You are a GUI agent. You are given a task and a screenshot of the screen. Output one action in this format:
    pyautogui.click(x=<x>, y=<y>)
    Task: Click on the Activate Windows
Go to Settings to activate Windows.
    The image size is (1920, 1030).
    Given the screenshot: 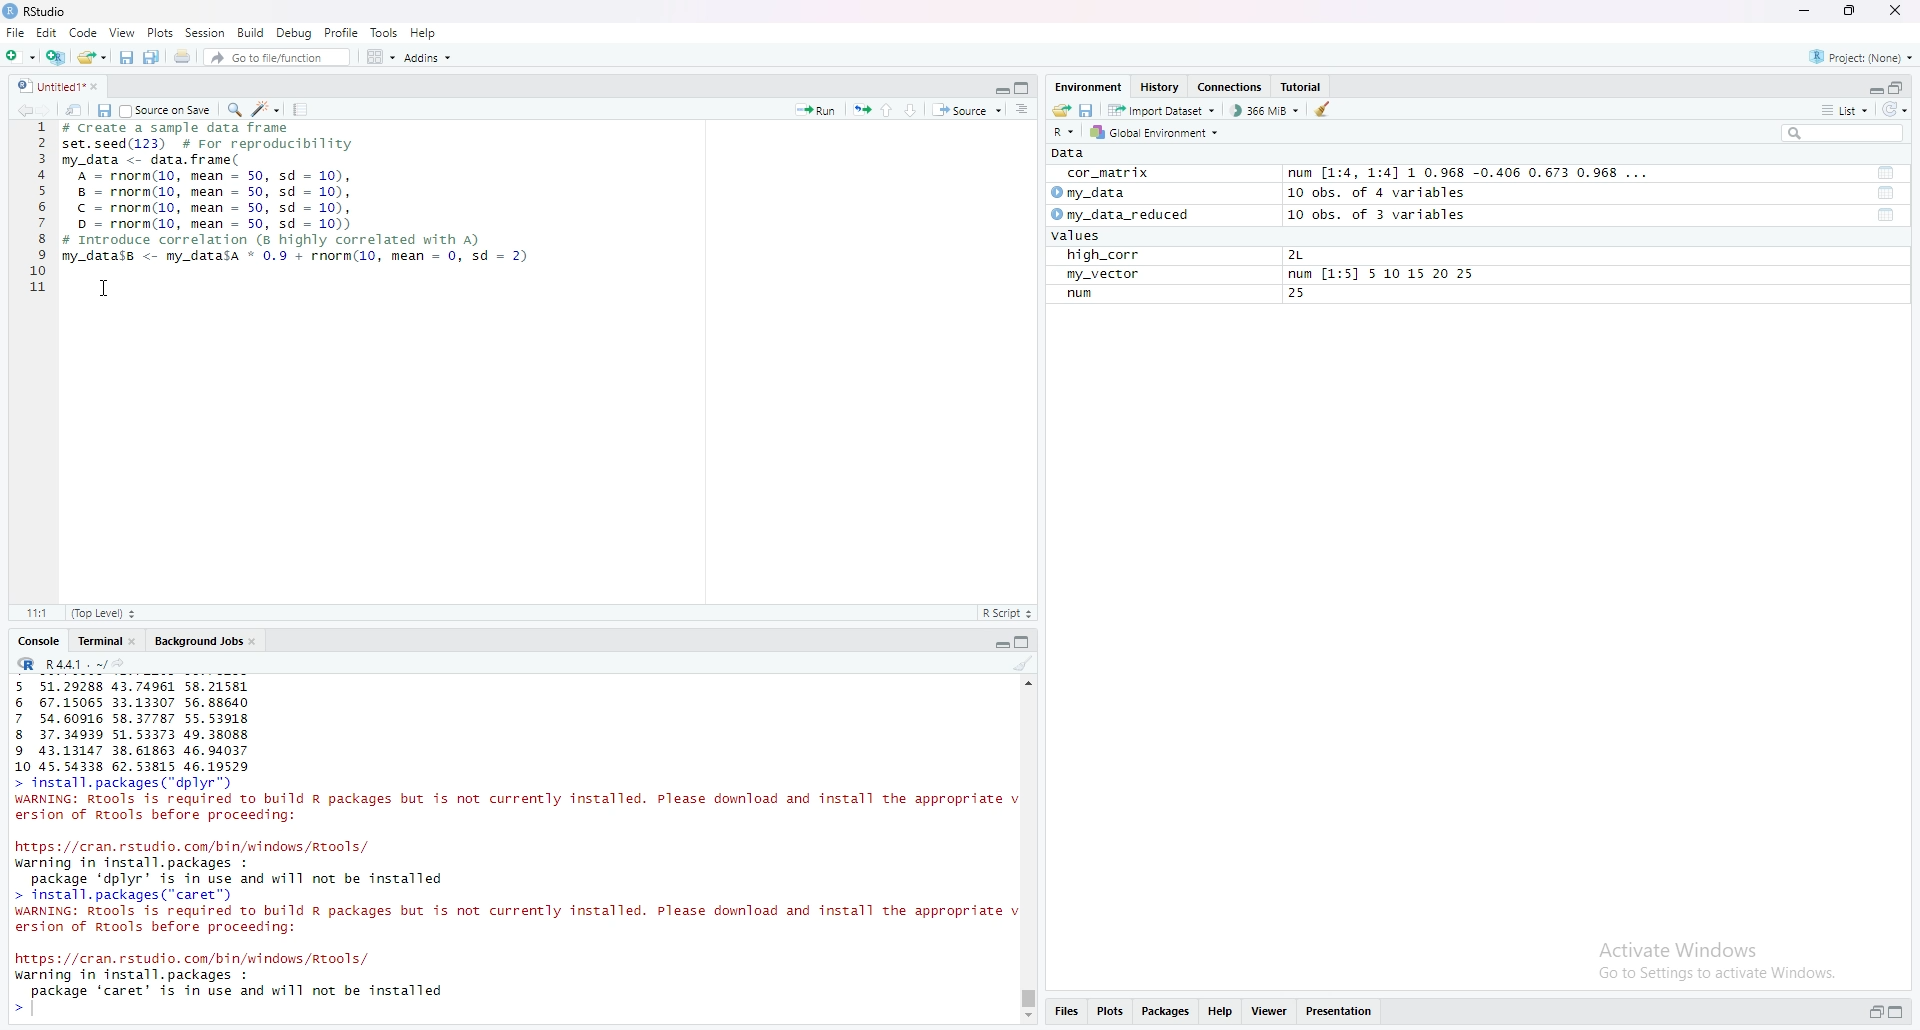 What is the action you would take?
    pyautogui.click(x=1719, y=963)
    